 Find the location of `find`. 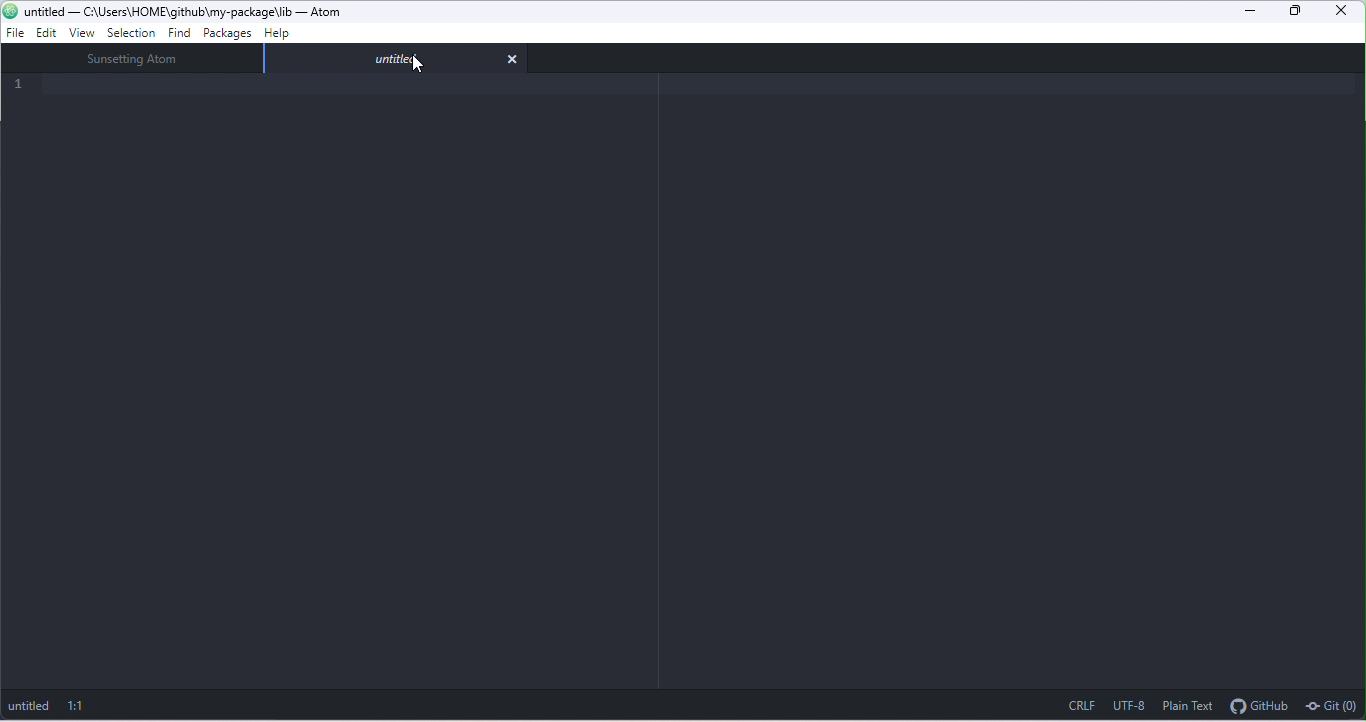

find is located at coordinates (179, 34).